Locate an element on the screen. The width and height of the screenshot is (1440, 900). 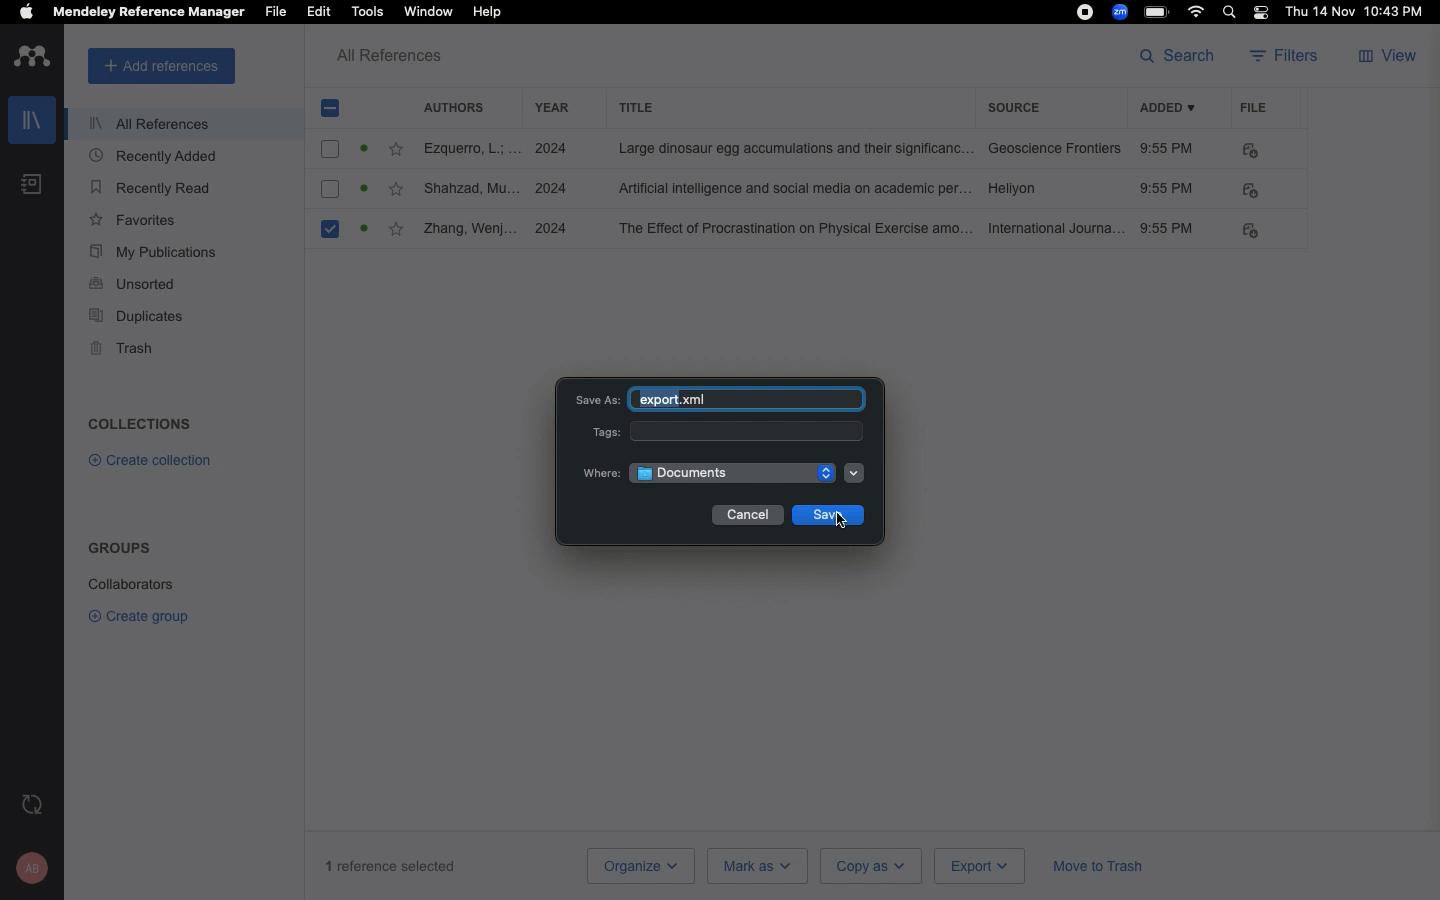
Hellyon is located at coordinates (1014, 186).